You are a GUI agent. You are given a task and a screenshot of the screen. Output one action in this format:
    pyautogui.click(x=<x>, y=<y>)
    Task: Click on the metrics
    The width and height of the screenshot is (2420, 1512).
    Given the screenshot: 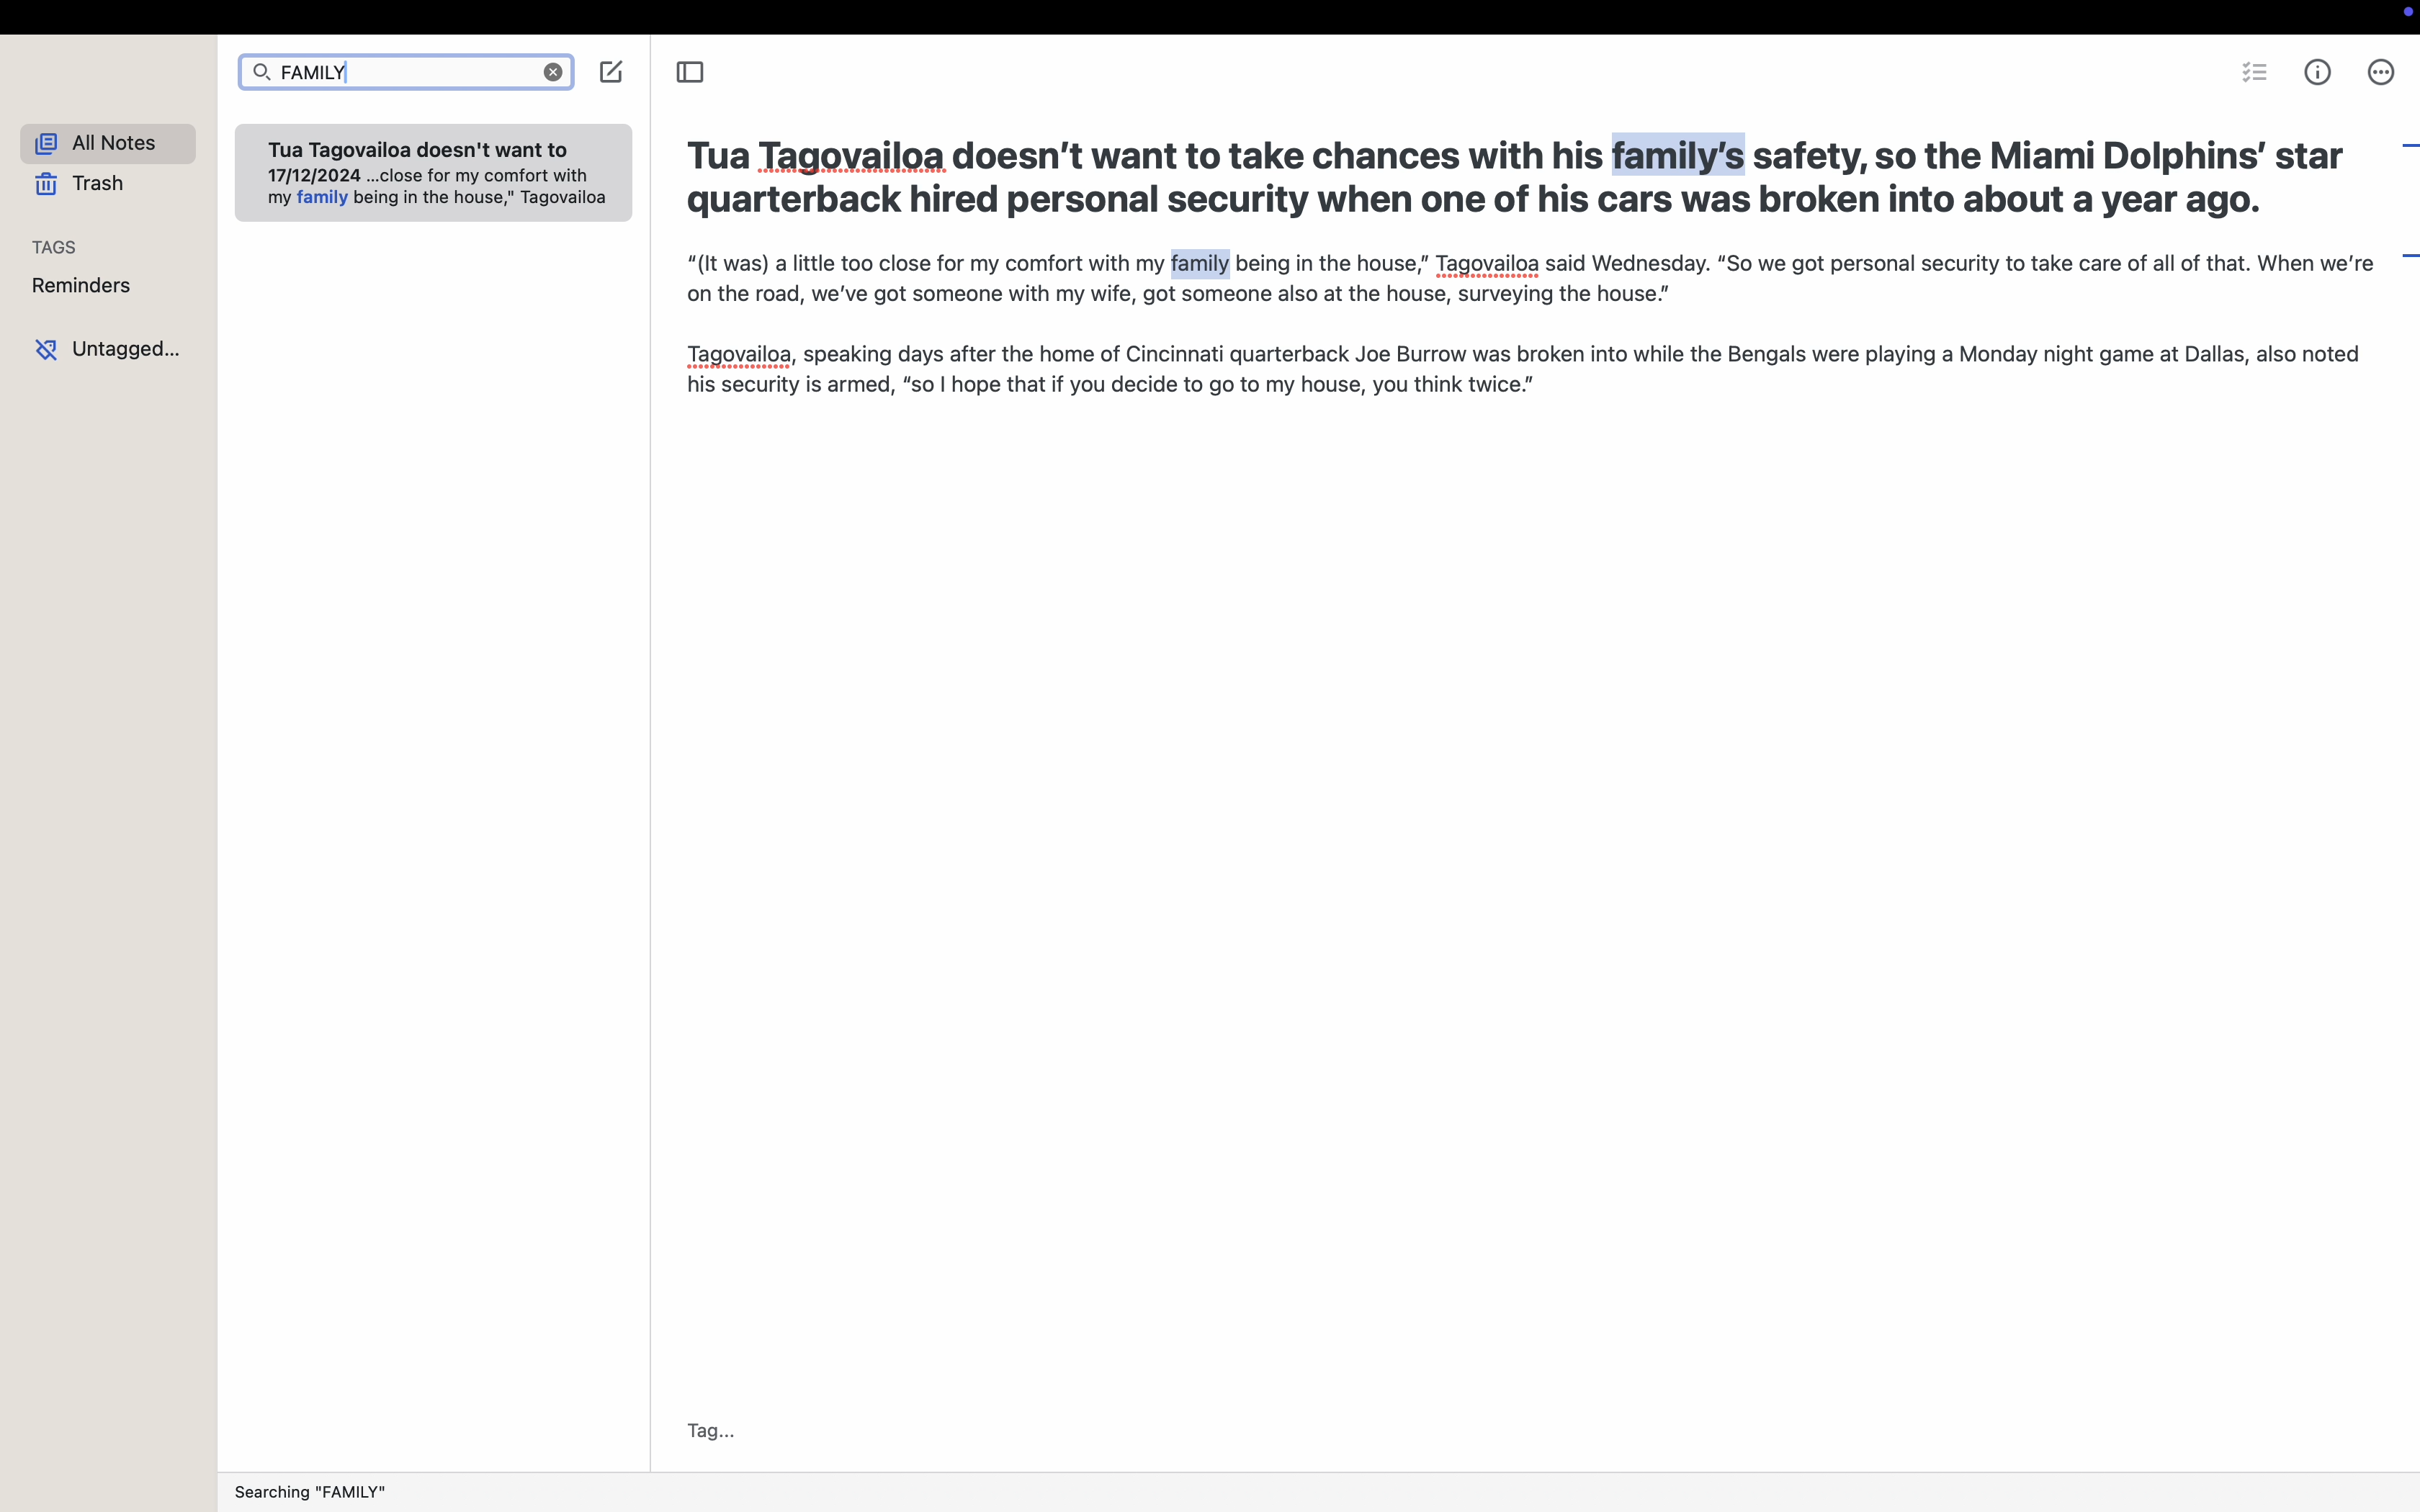 What is the action you would take?
    pyautogui.click(x=2320, y=73)
    